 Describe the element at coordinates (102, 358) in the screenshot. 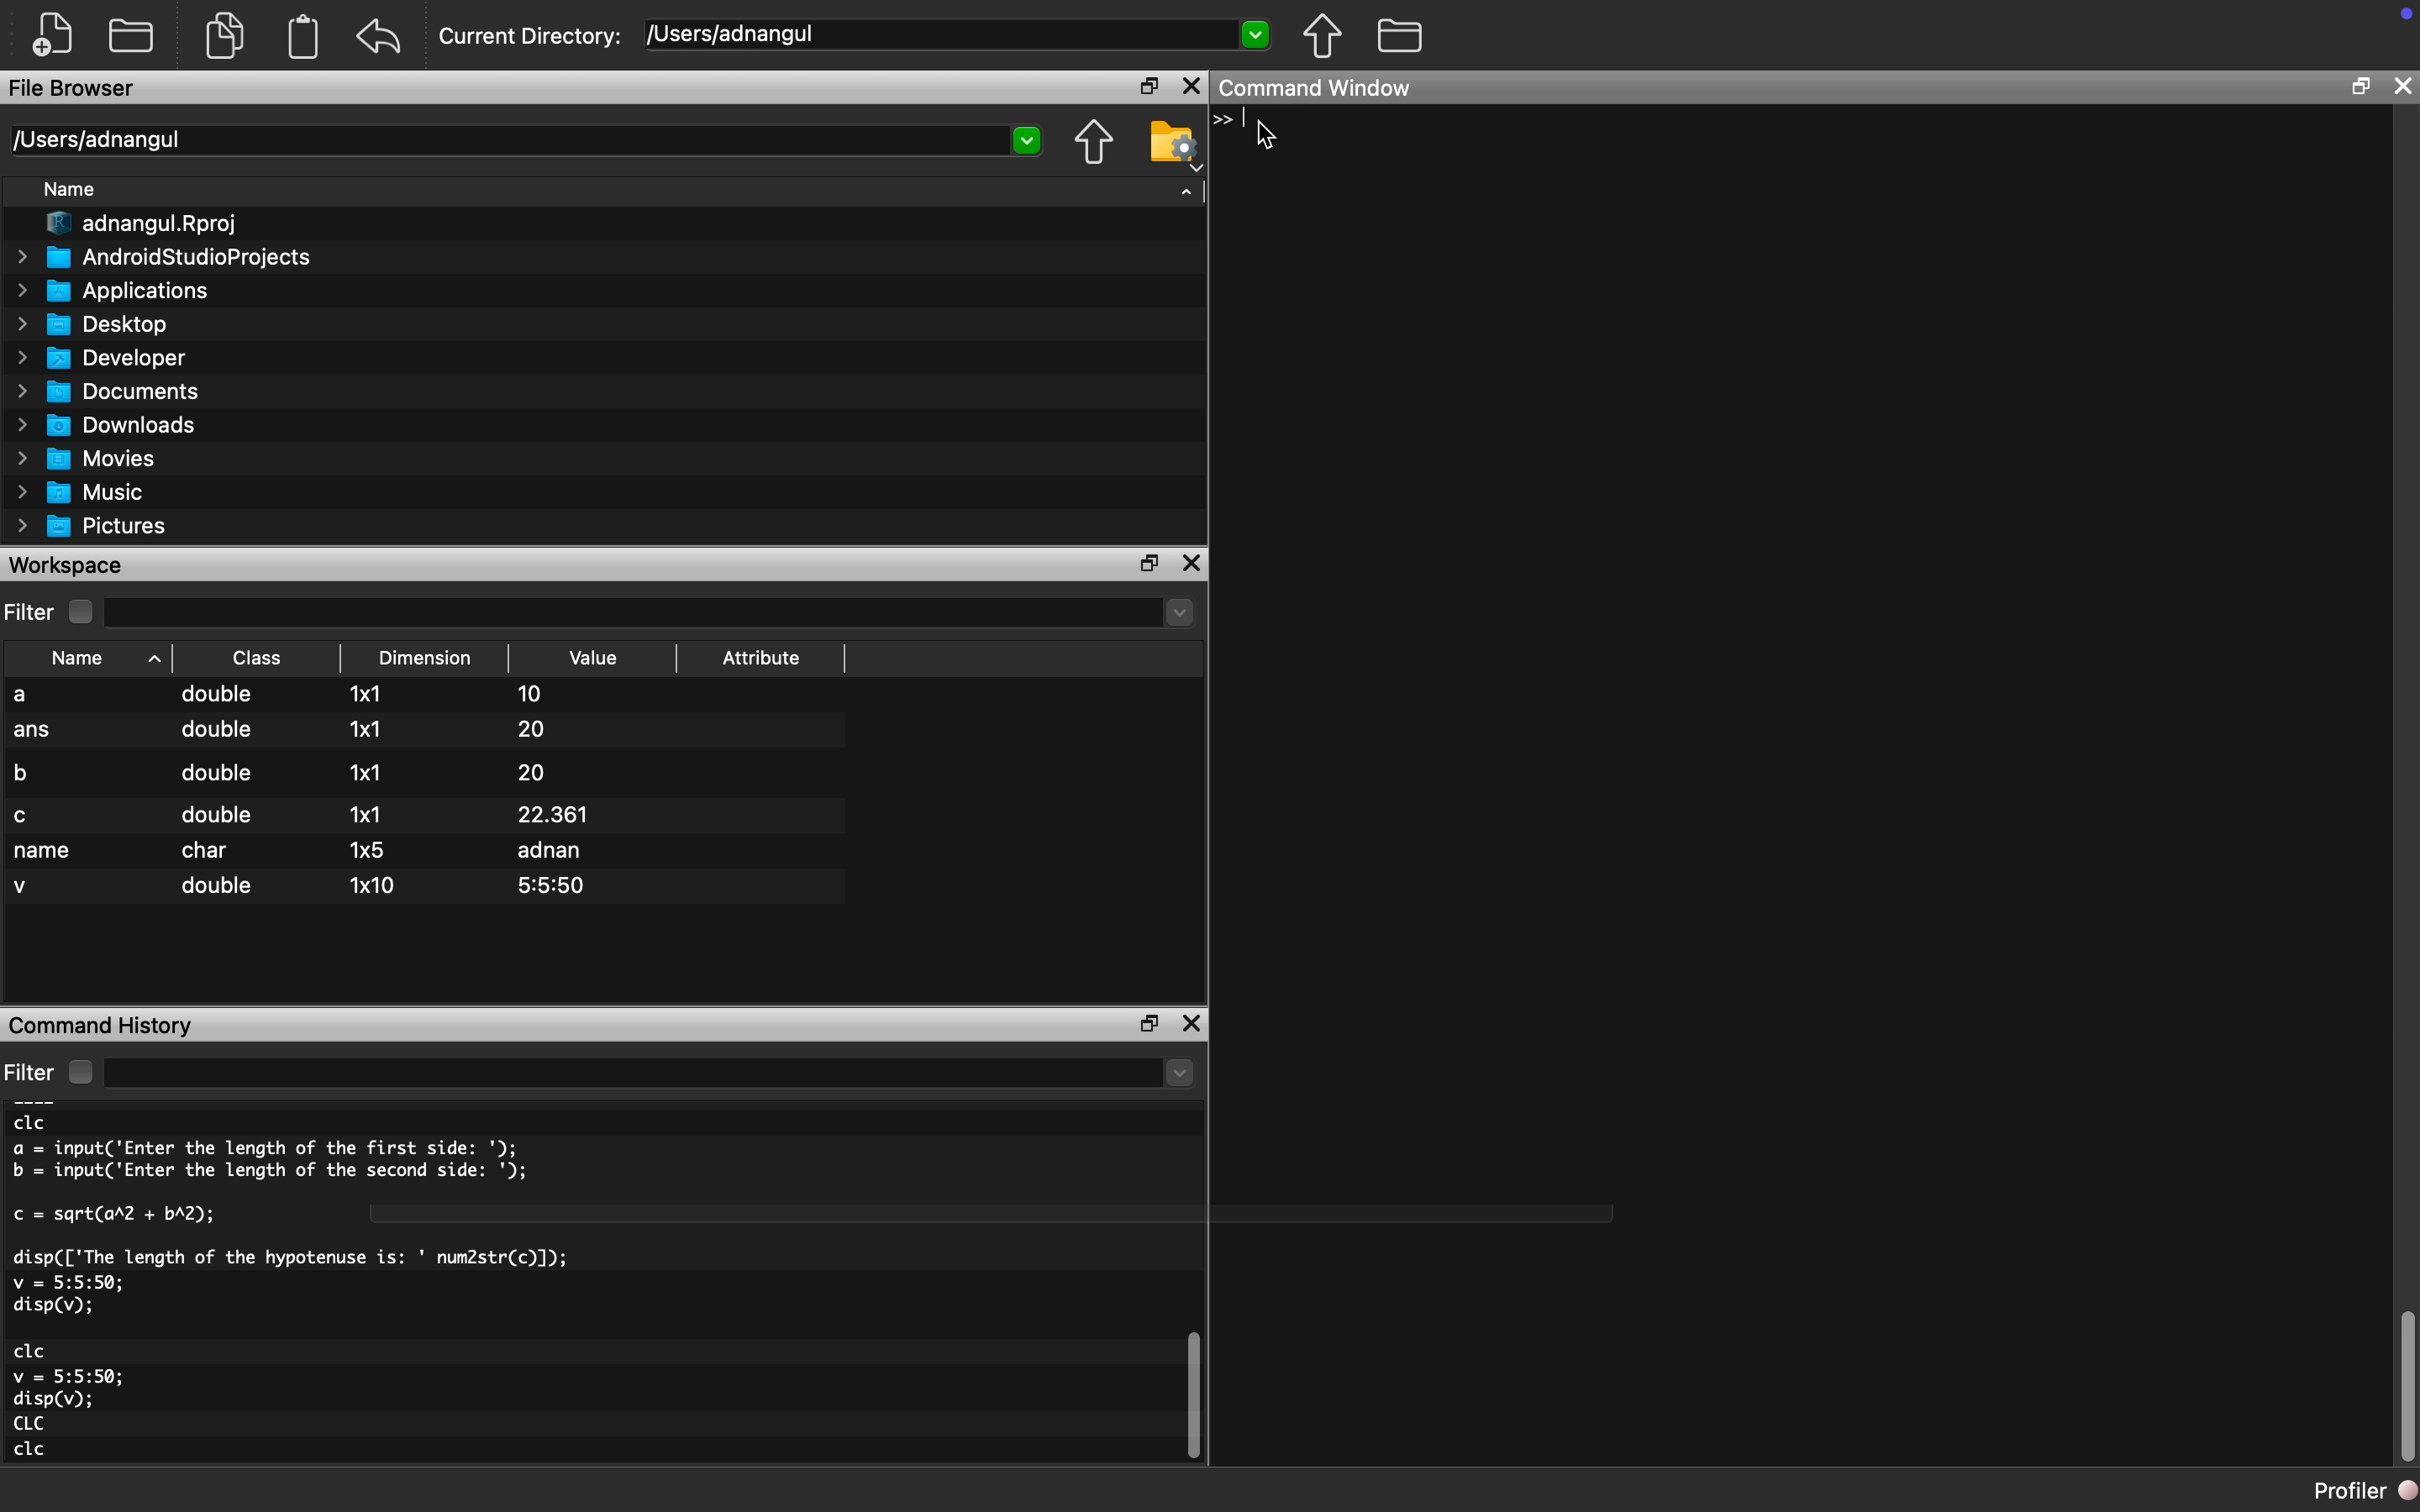

I see `> [3 Developer` at that location.